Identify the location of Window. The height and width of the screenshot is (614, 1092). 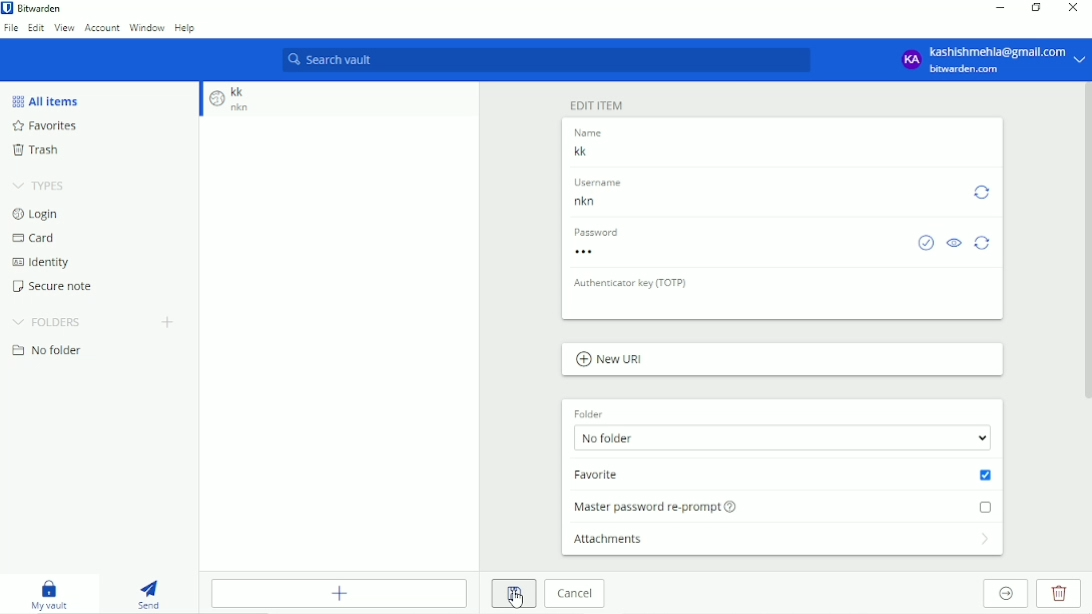
(147, 28).